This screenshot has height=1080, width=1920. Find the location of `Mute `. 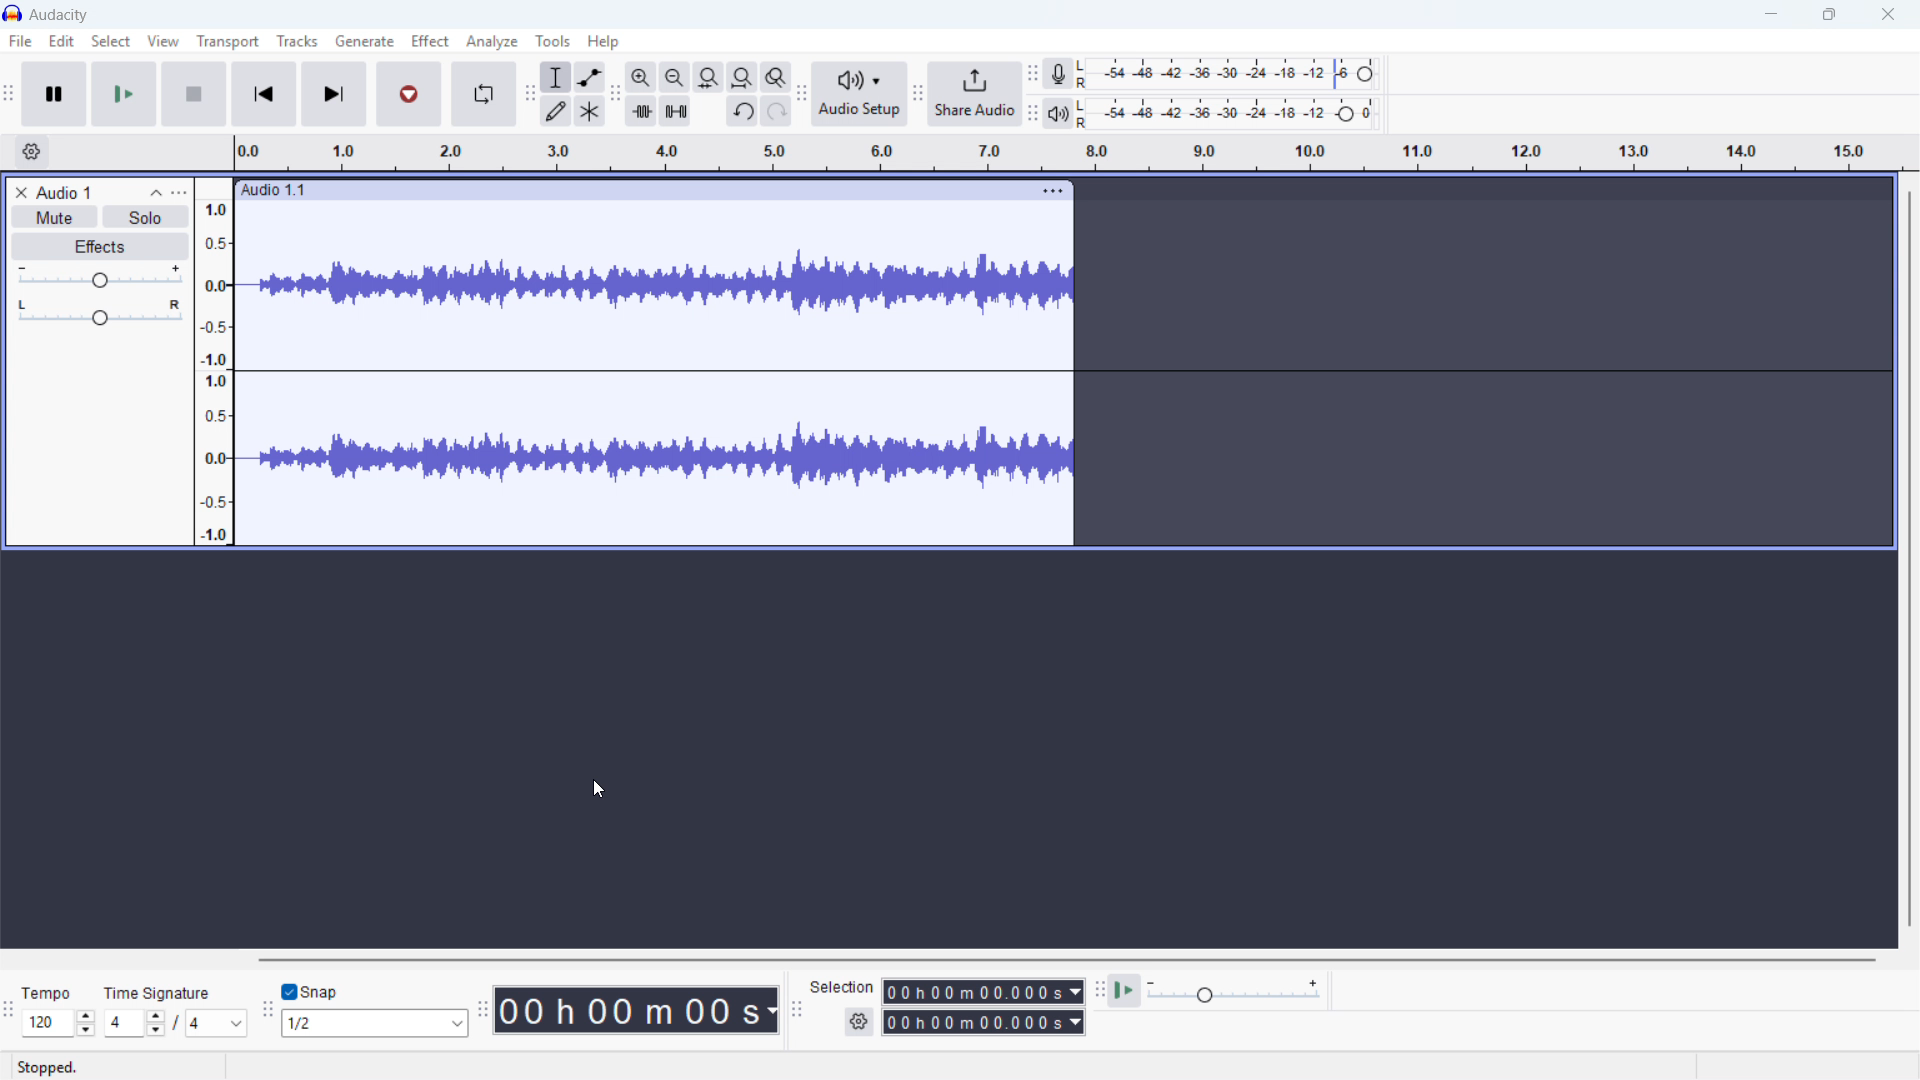

Mute  is located at coordinates (53, 216).